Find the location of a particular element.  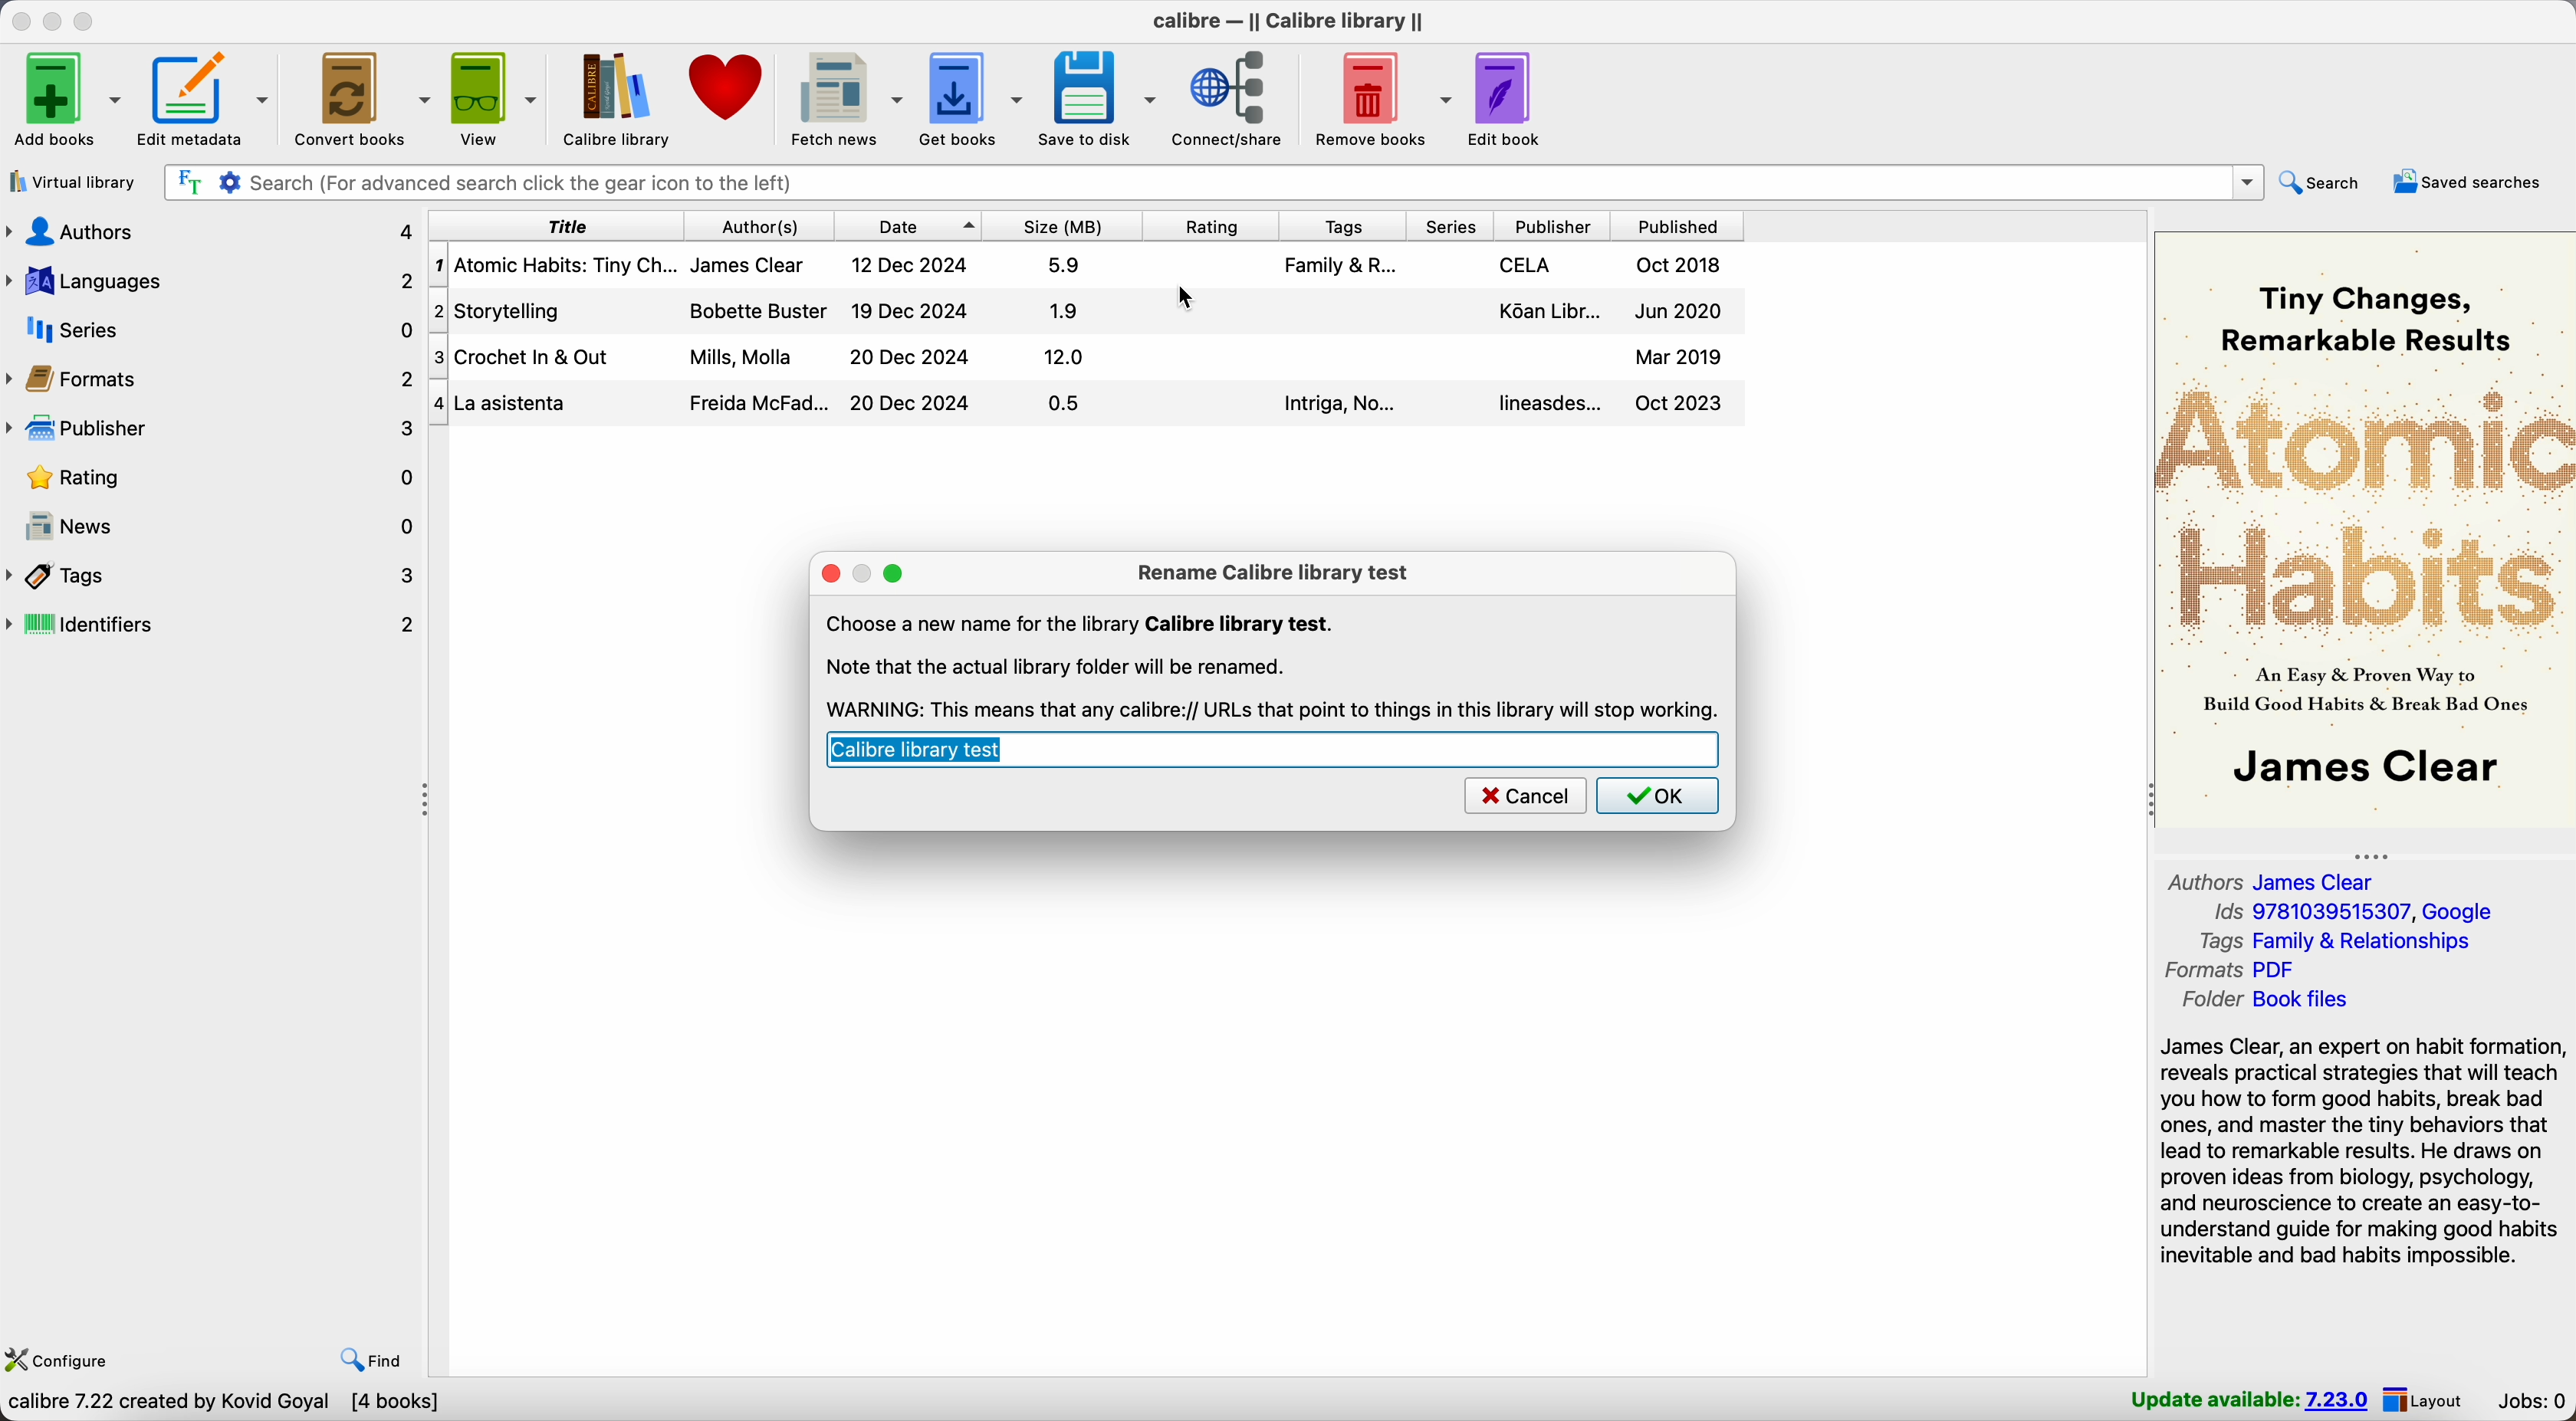

languages is located at coordinates (213, 281).